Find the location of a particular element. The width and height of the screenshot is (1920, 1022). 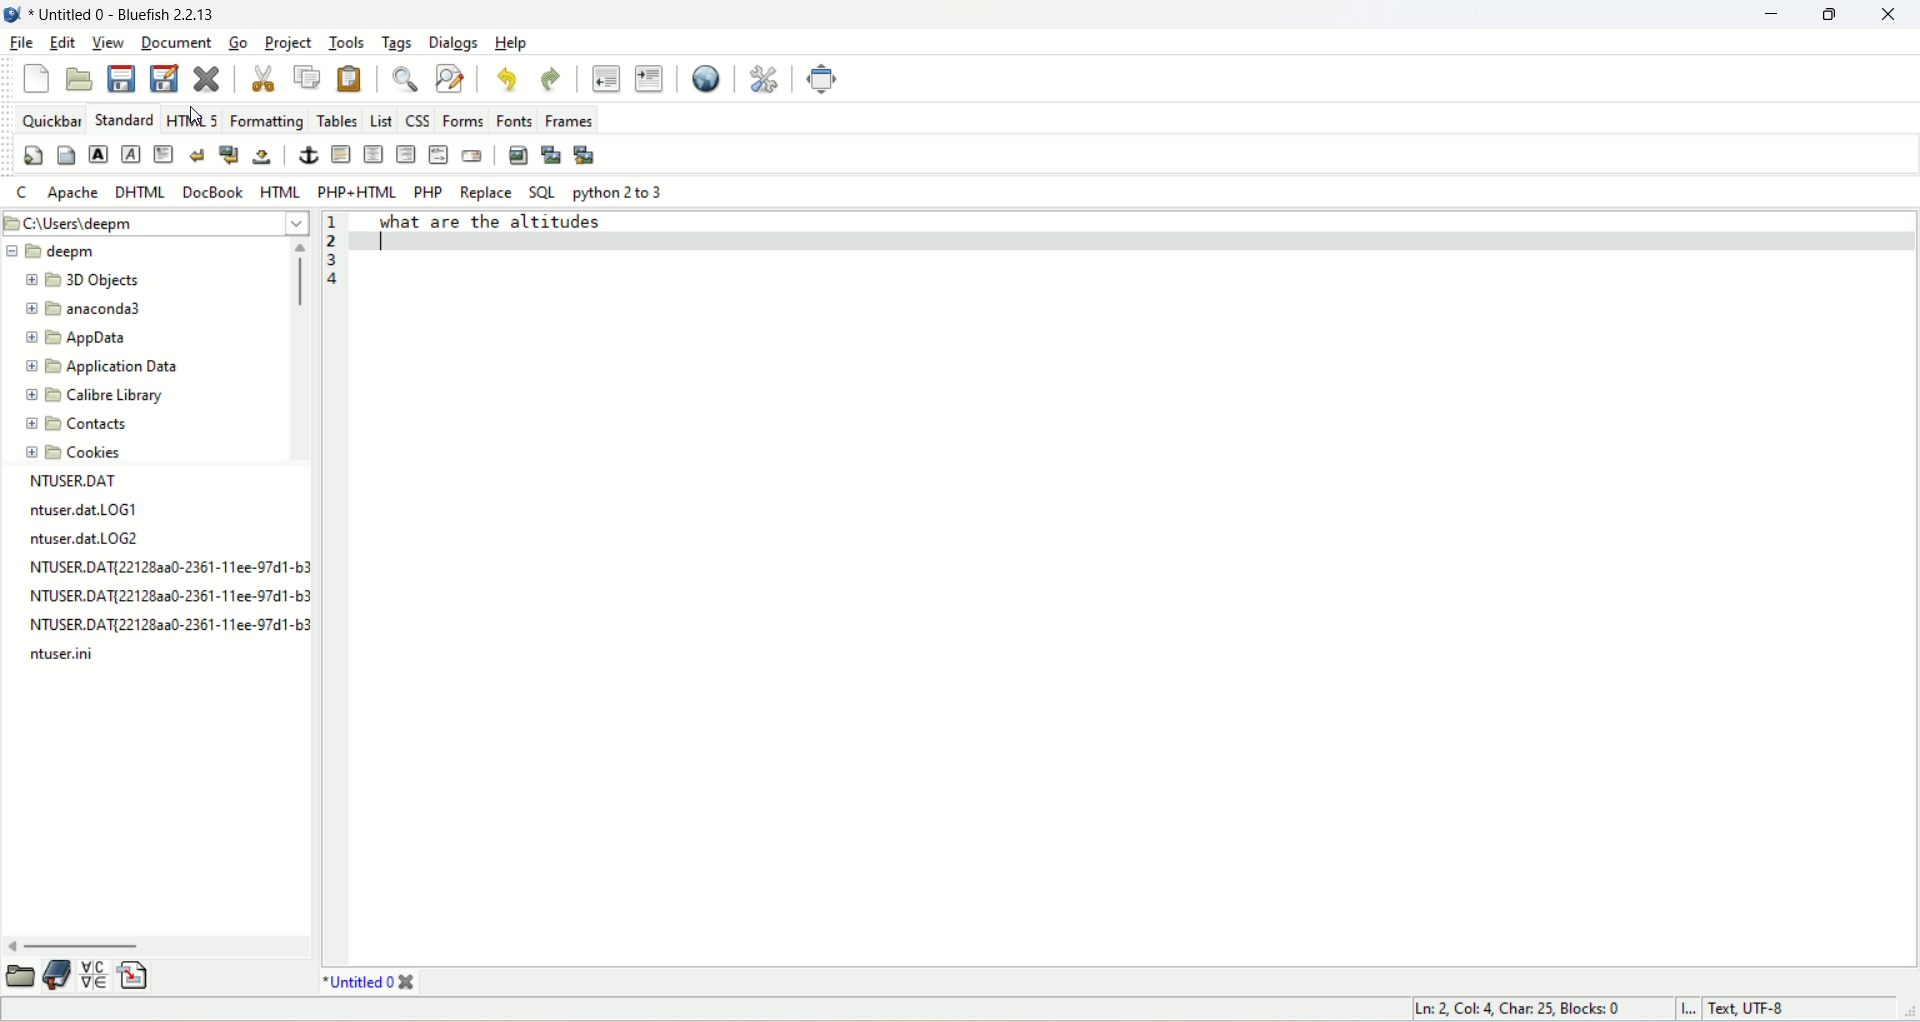

forms is located at coordinates (460, 119).